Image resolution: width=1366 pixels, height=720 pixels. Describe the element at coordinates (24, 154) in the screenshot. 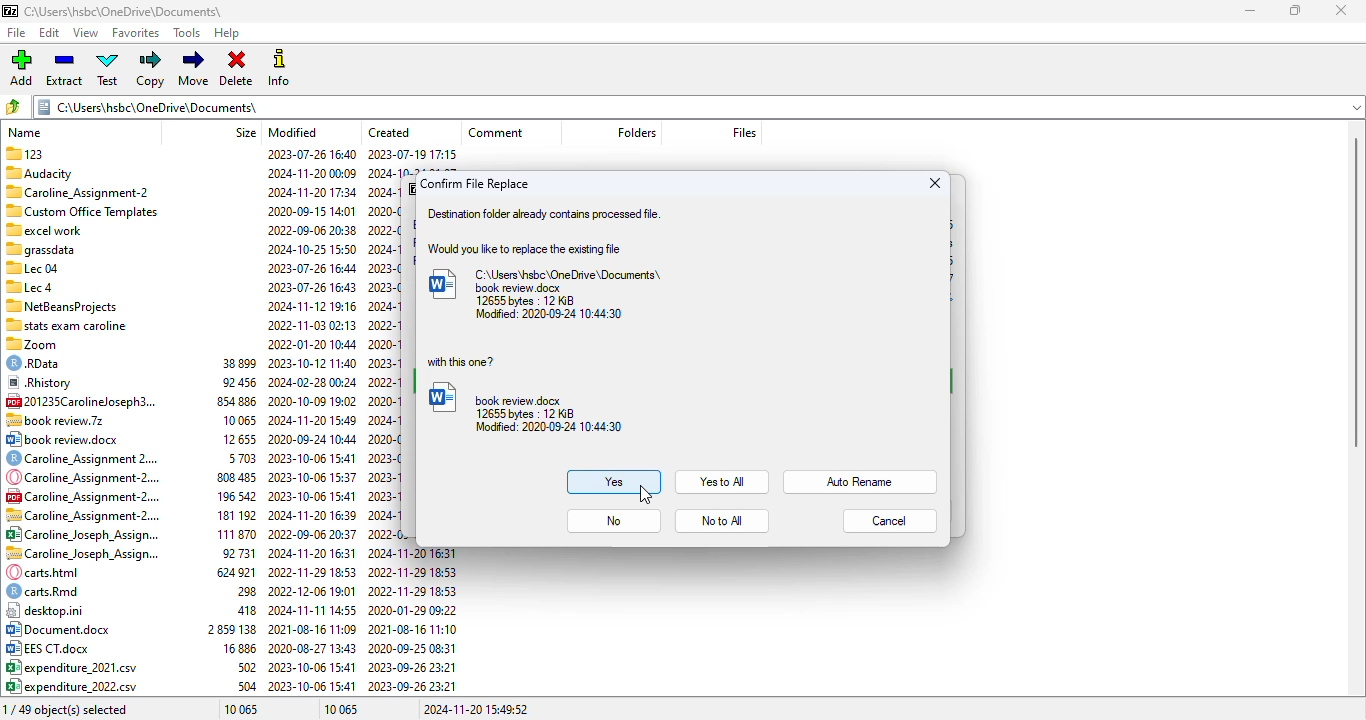

I see `123` at that location.